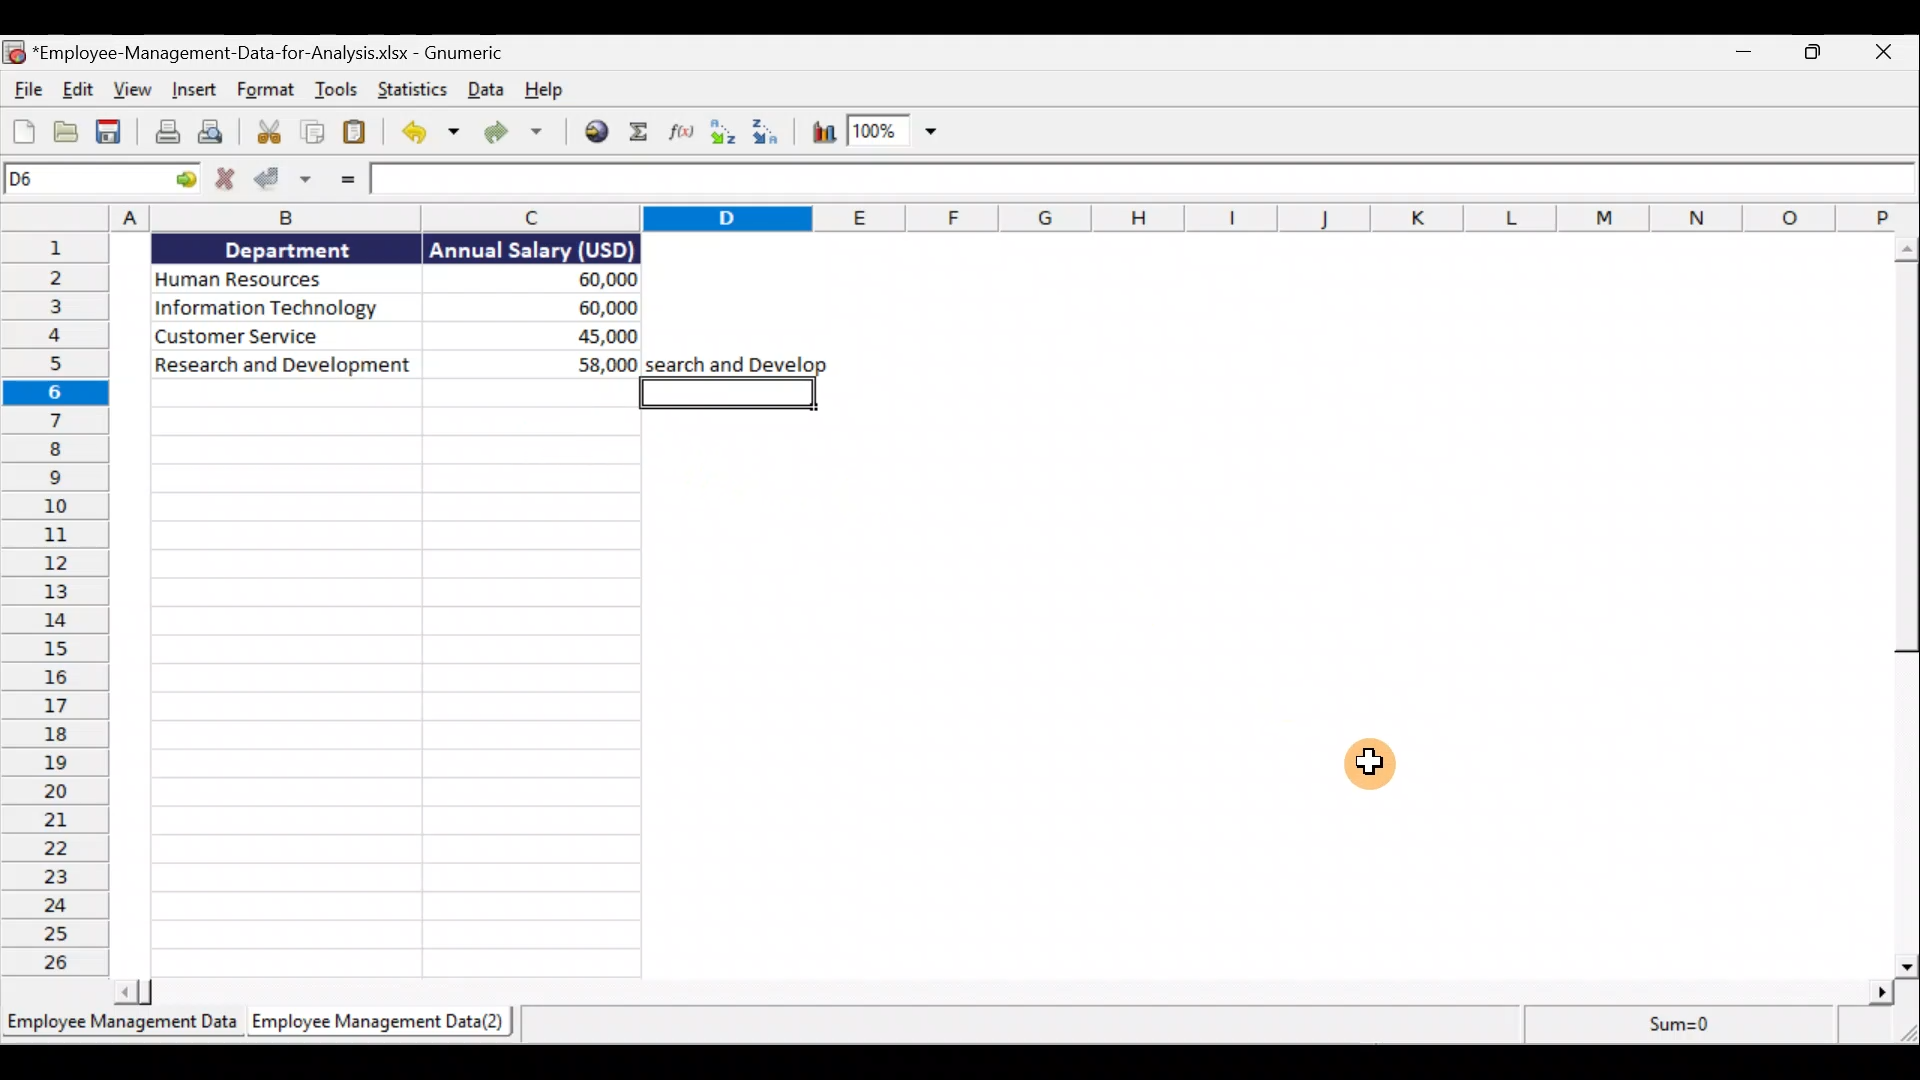 Image resolution: width=1920 pixels, height=1080 pixels. I want to click on View, so click(135, 91).